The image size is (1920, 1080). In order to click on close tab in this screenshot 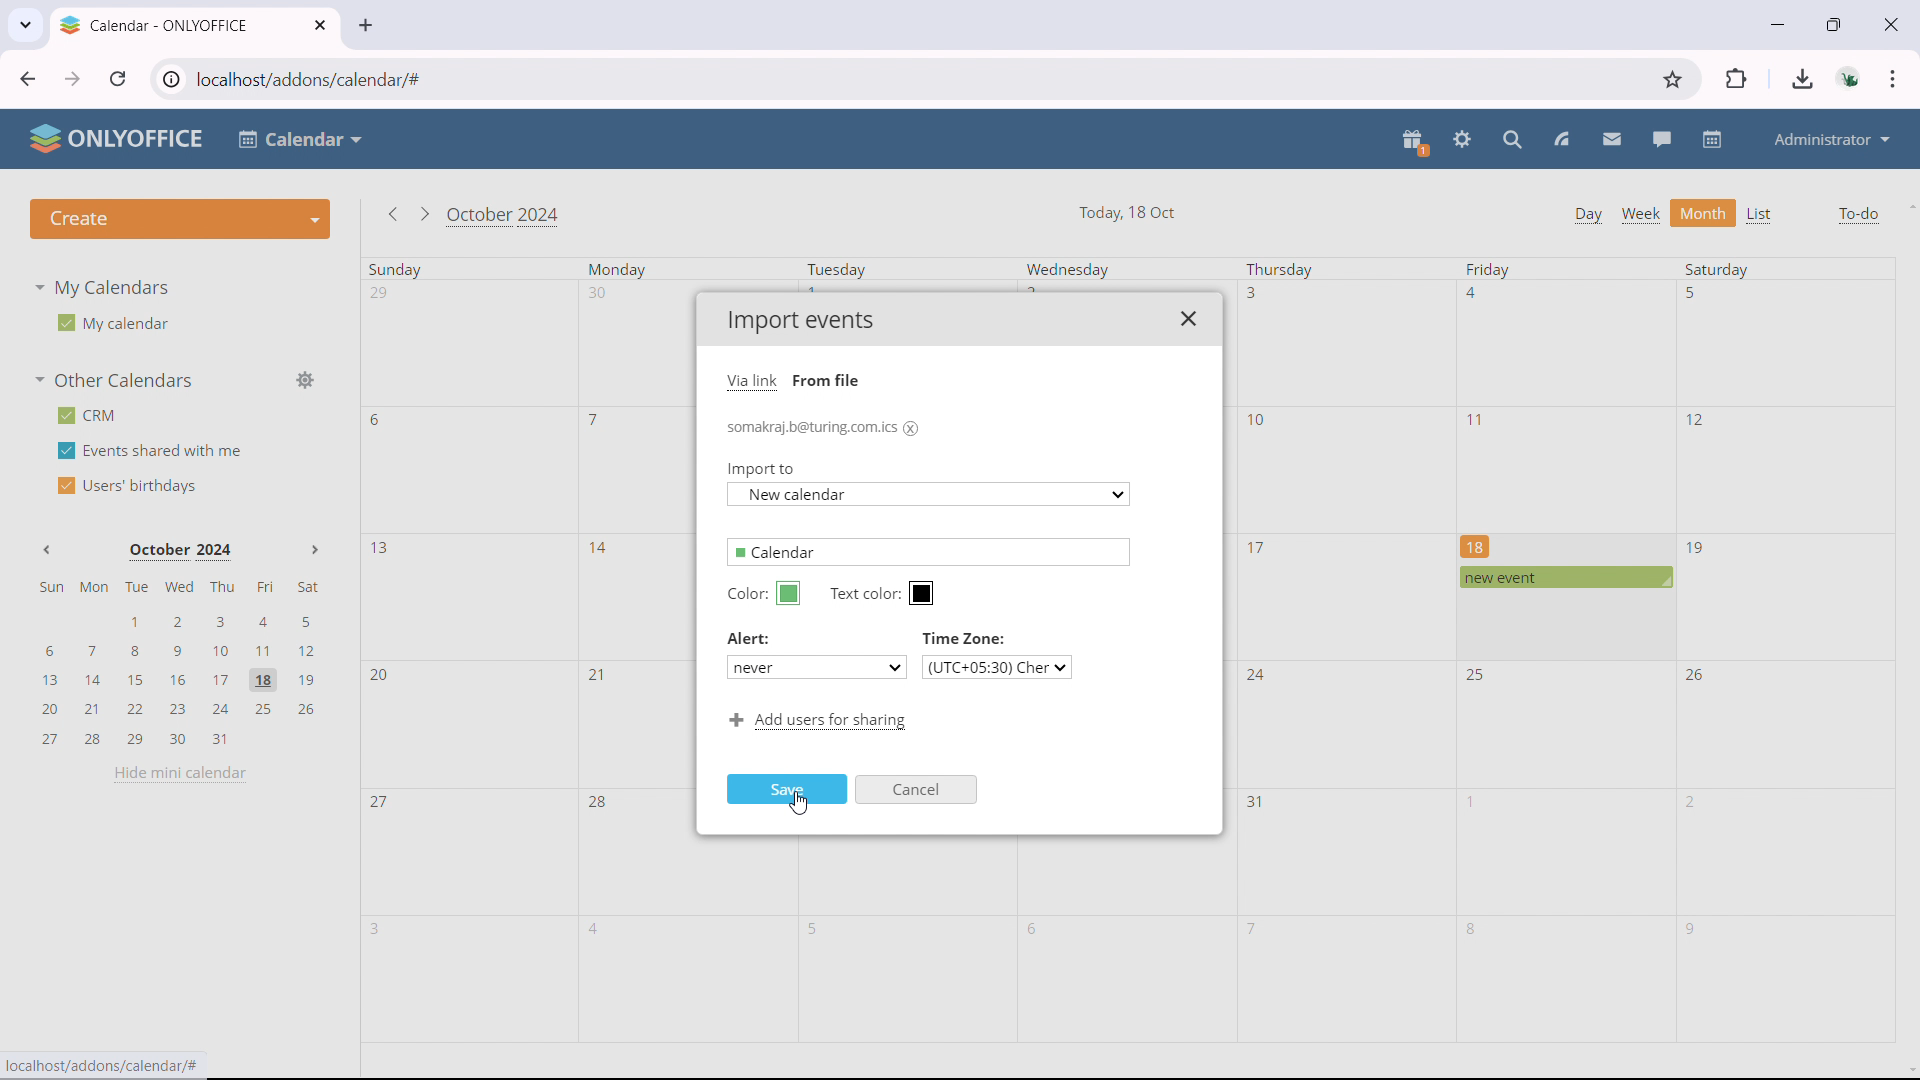, I will do `click(319, 25)`.